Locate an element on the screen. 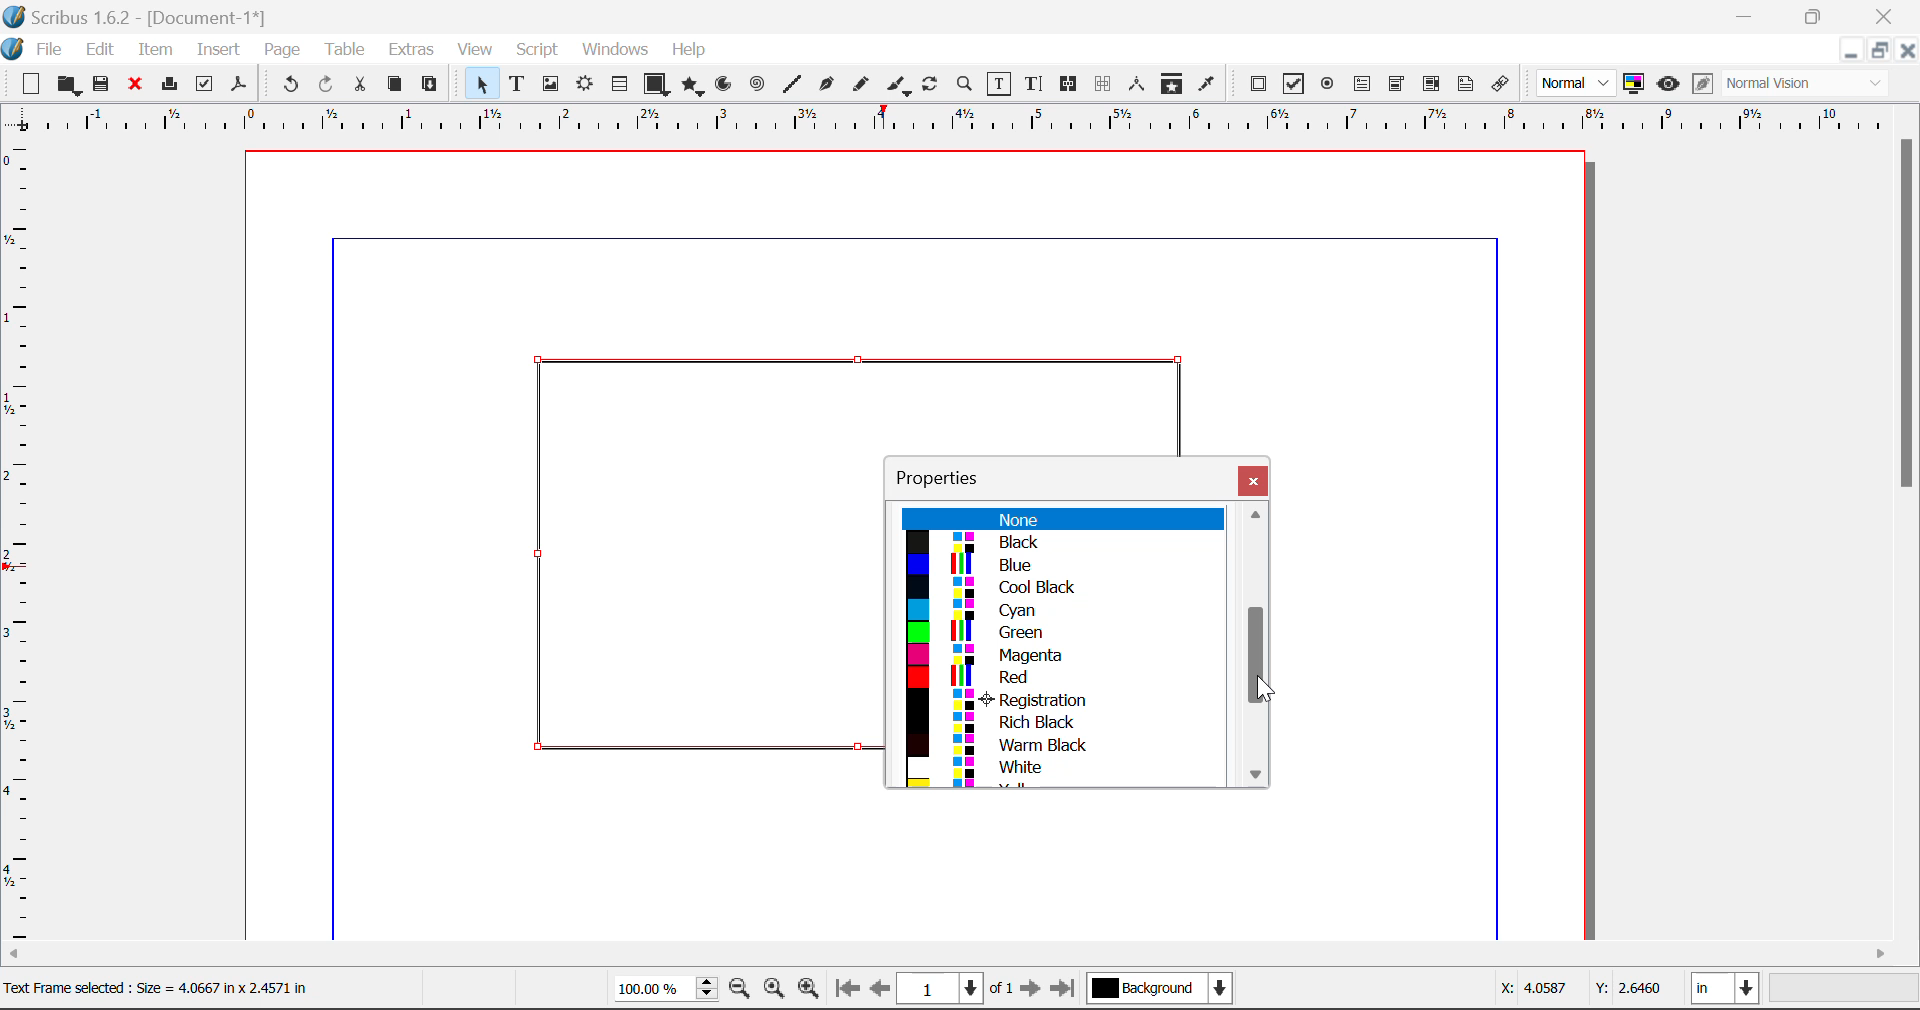 Image resolution: width=1920 pixels, height=1010 pixels. Cursor Coordinates is located at coordinates (1583, 991).